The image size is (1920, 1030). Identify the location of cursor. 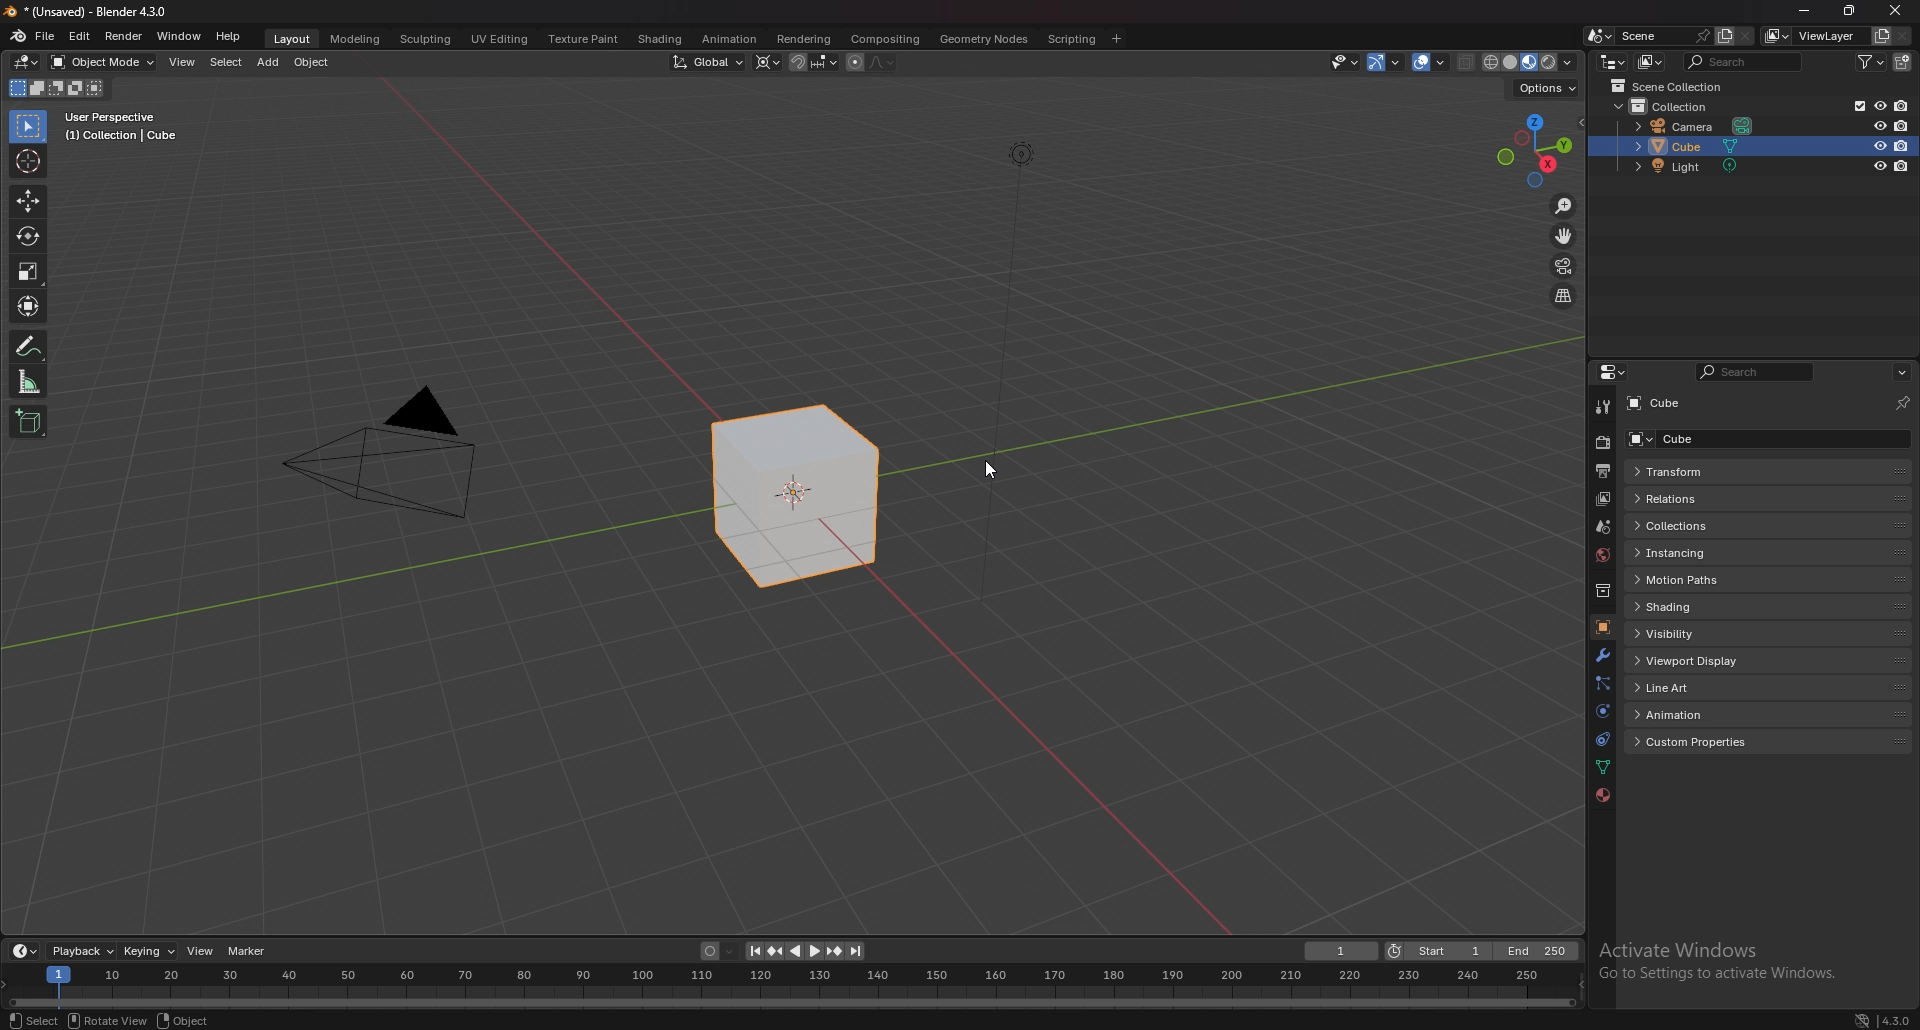
(993, 467).